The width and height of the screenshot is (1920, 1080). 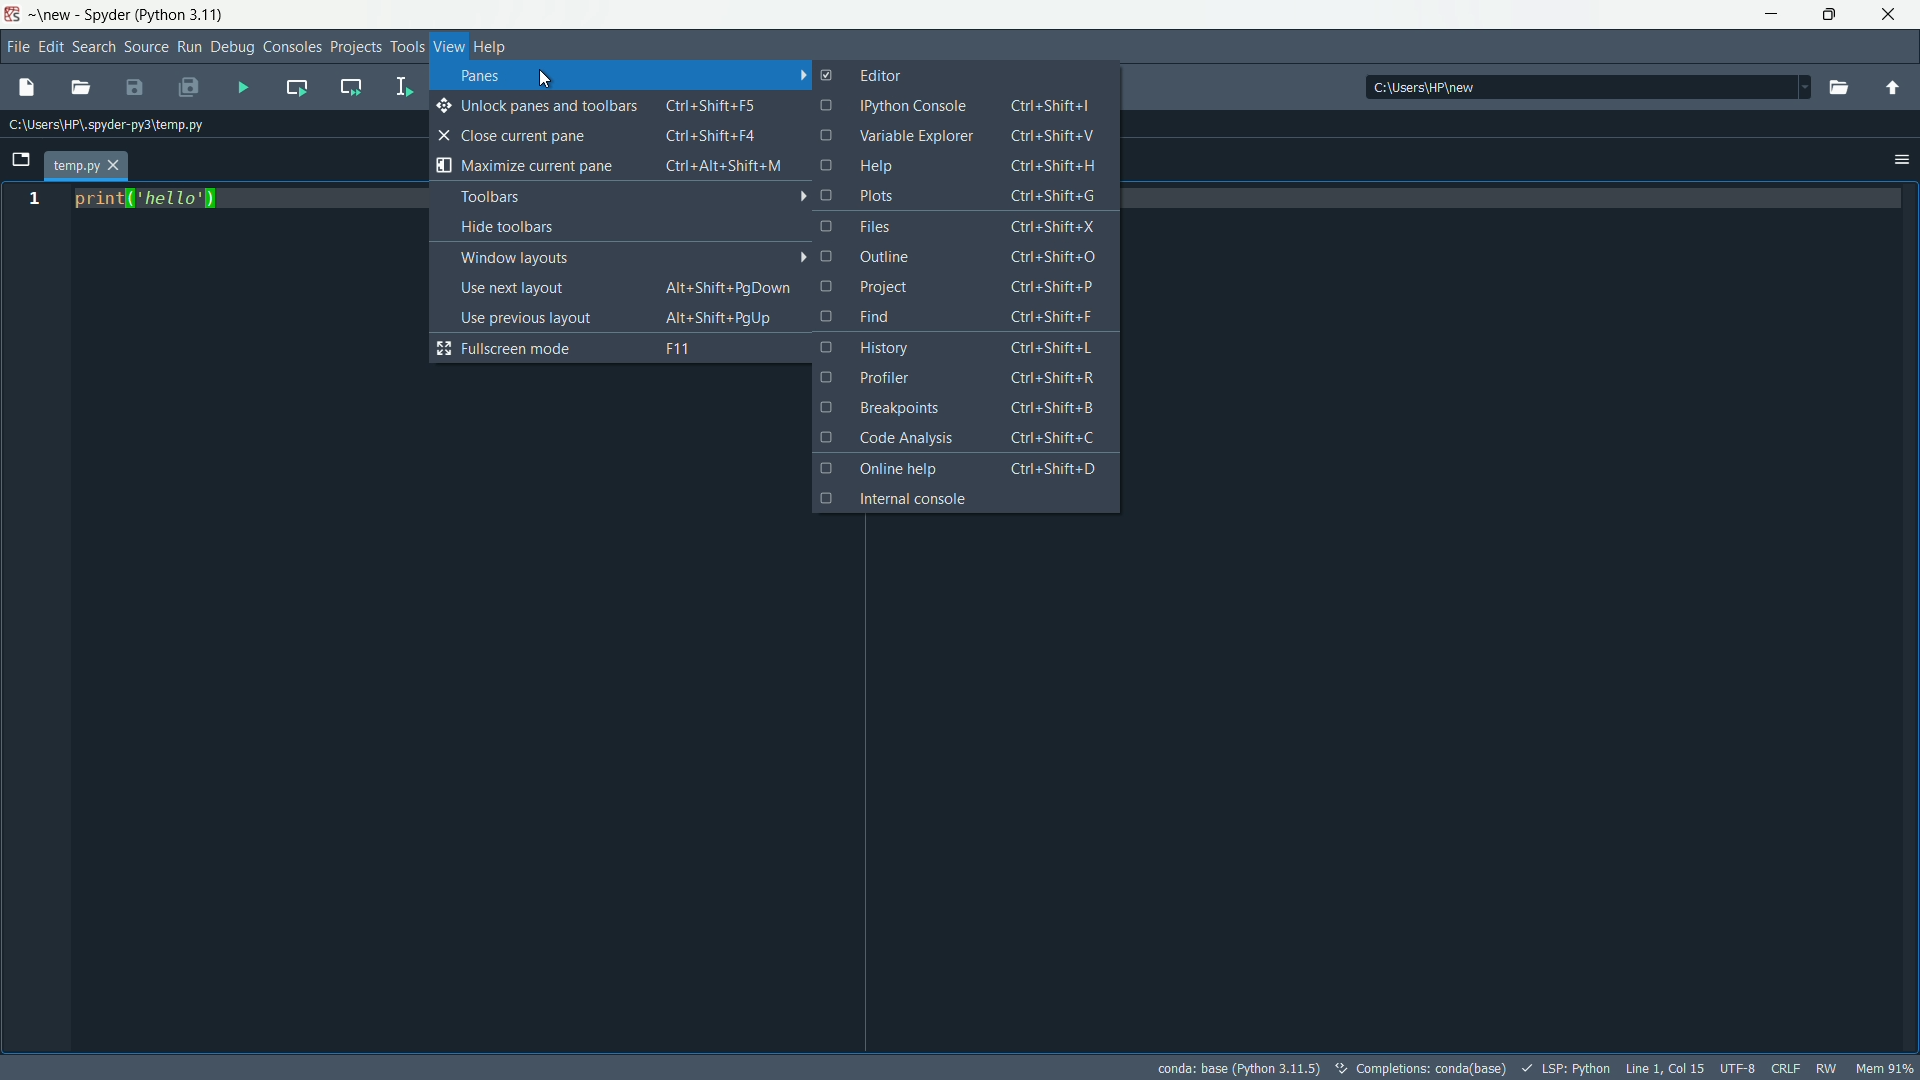 What do you see at coordinates (92, 49) in the screenshot?
I see `search menu` at bounding box center [92, 49].